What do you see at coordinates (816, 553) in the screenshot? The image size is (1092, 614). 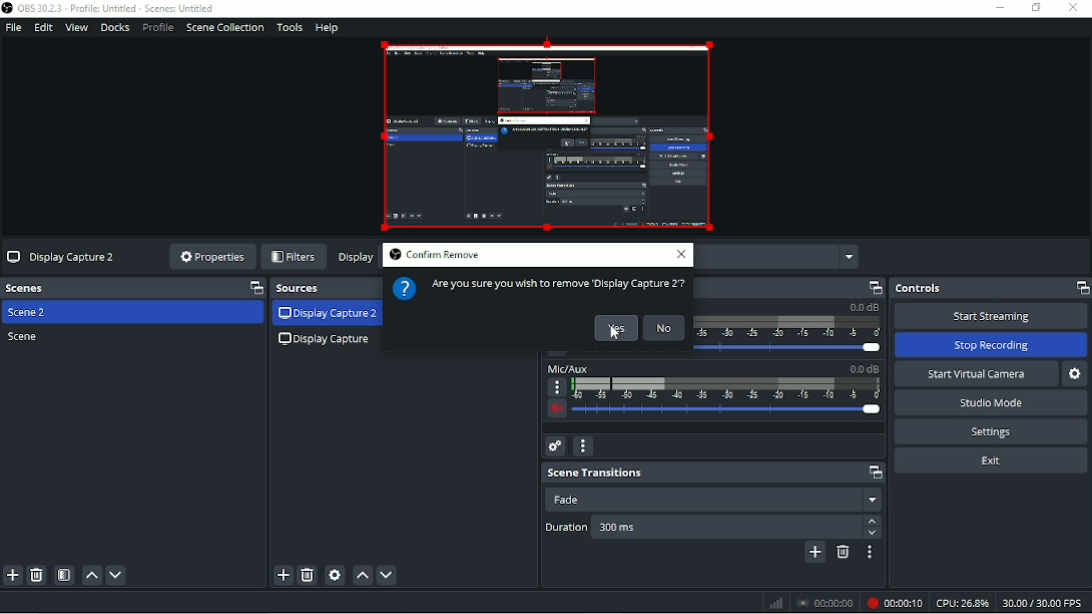 I see `Add configurable transition` at bounding box center [816, 553].